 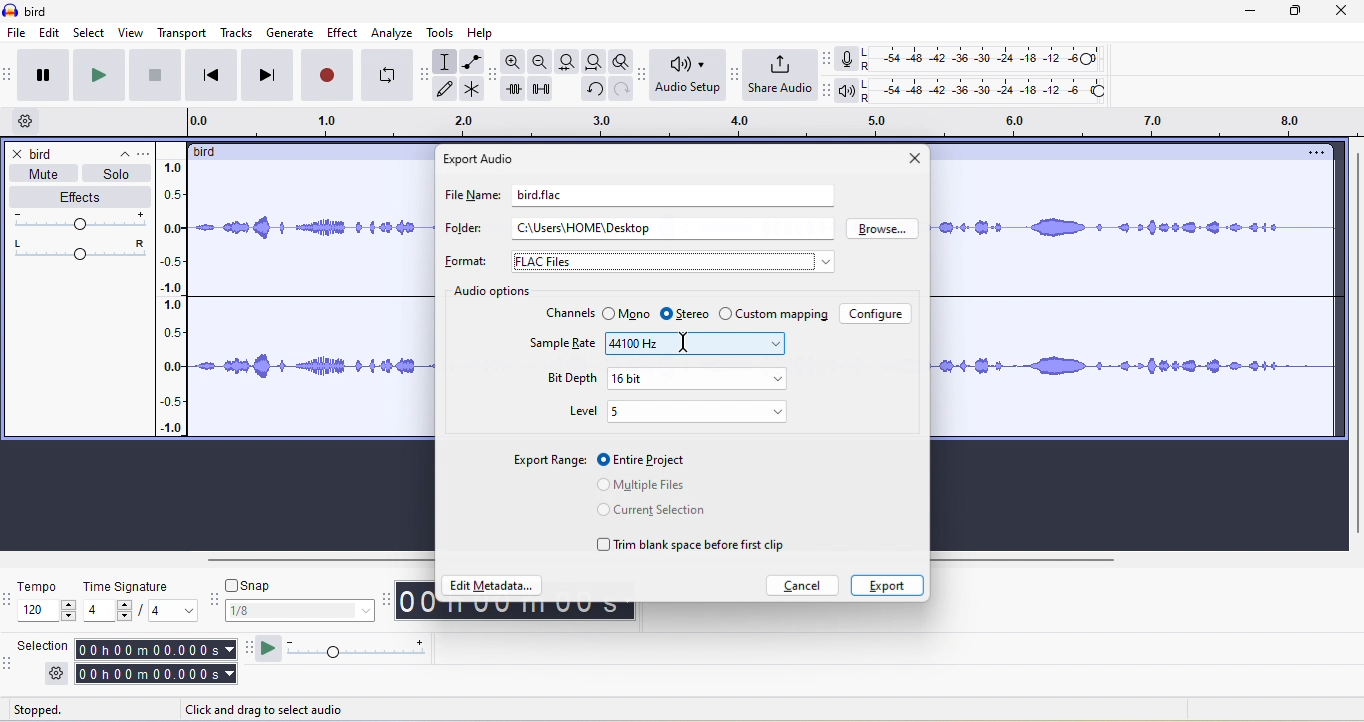 I want to click on export, so click(x=884, y=586).